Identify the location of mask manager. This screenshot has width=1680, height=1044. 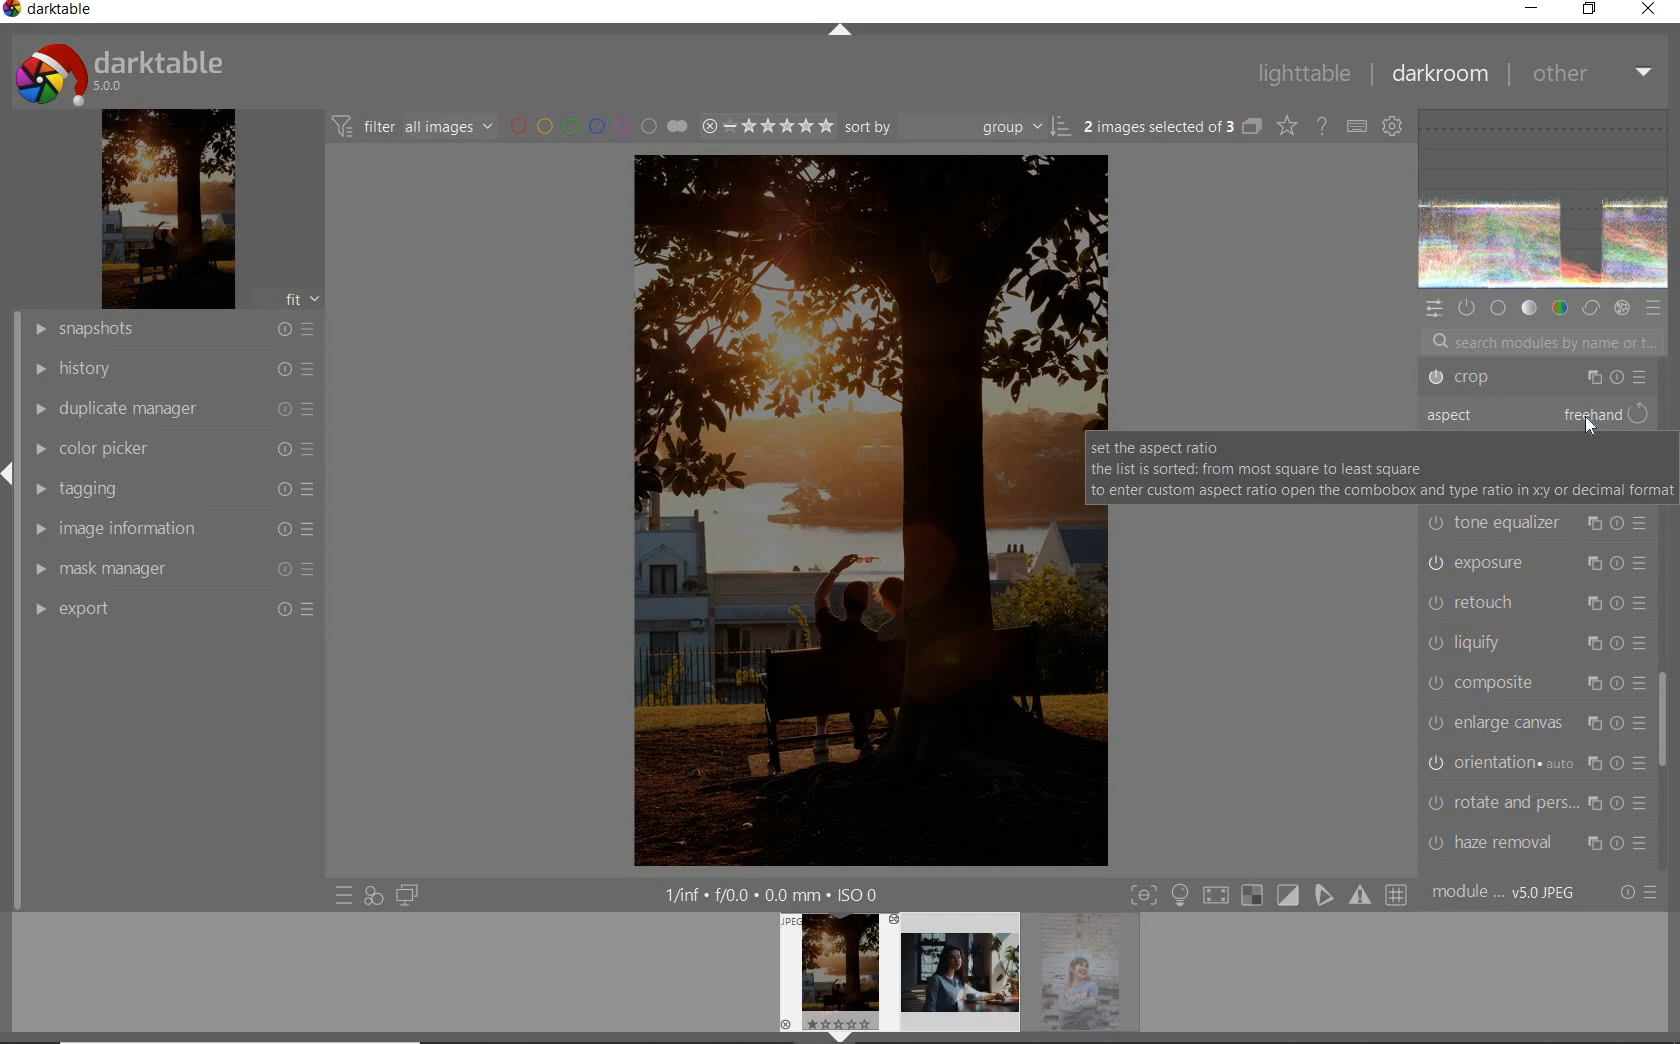
(172, 568).